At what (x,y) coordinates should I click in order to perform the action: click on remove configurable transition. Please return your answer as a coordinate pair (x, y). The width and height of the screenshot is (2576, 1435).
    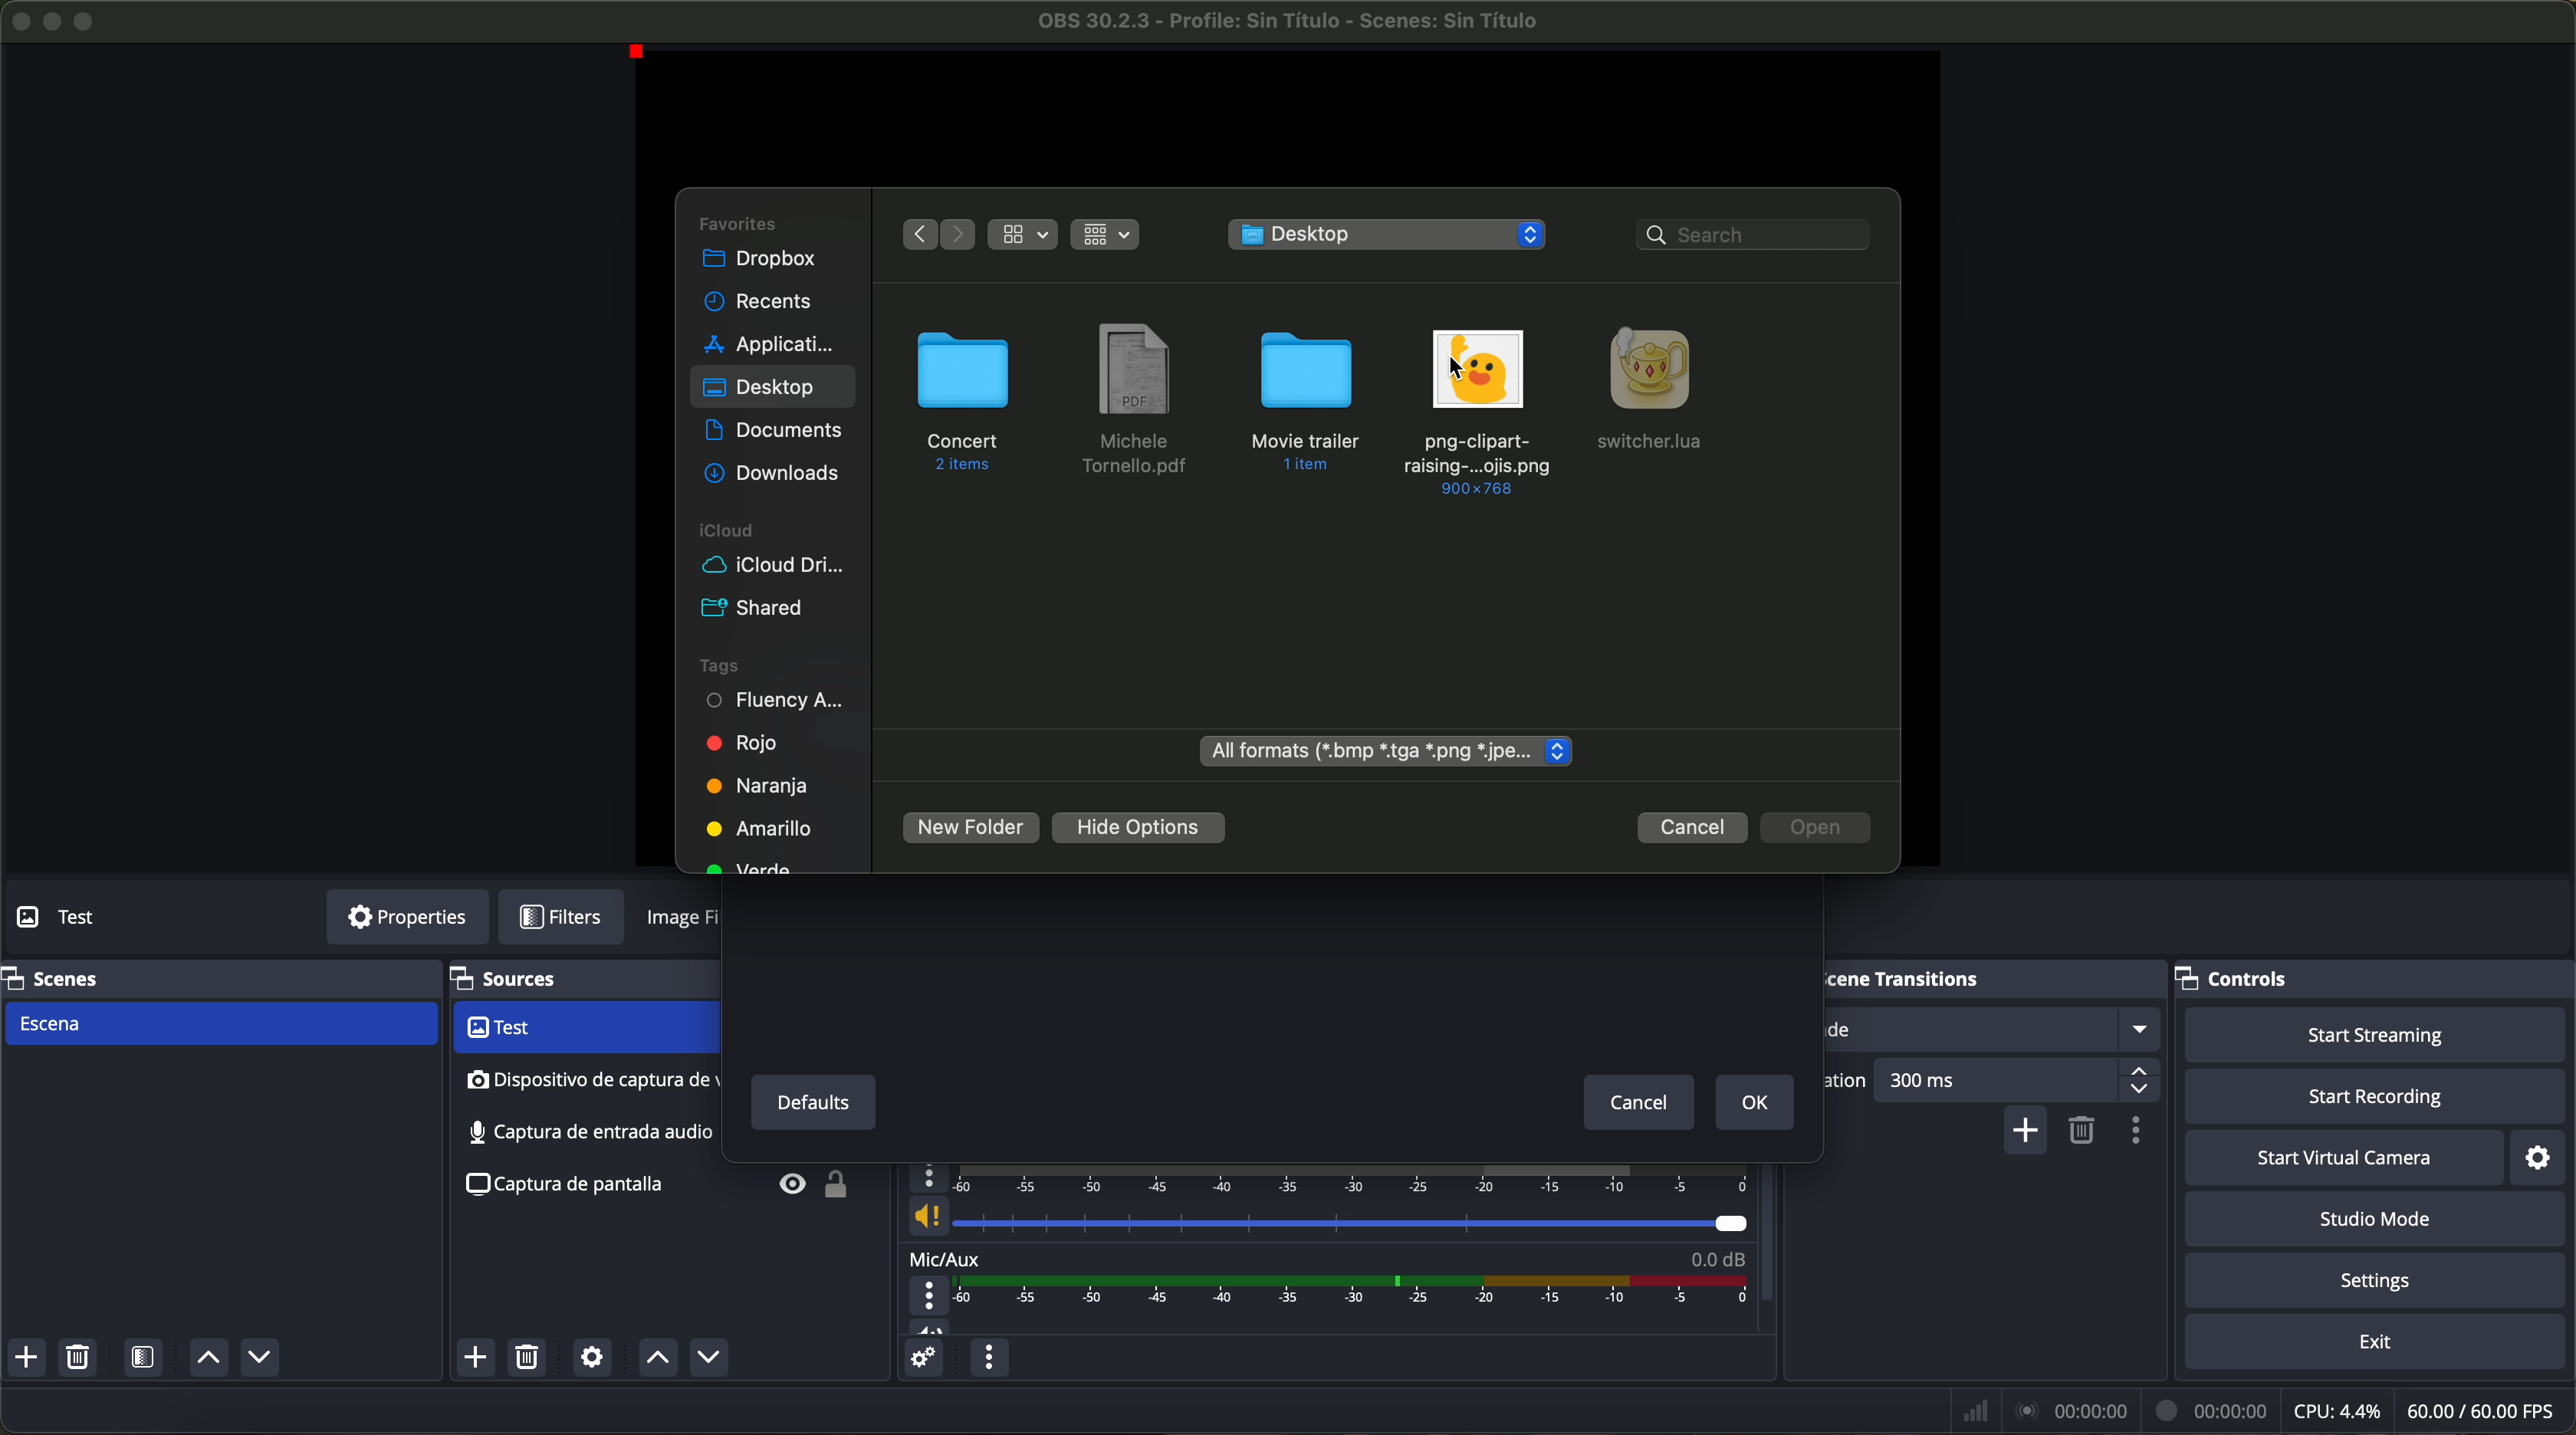
    Looking at the image, I should click on (2085, 1132).